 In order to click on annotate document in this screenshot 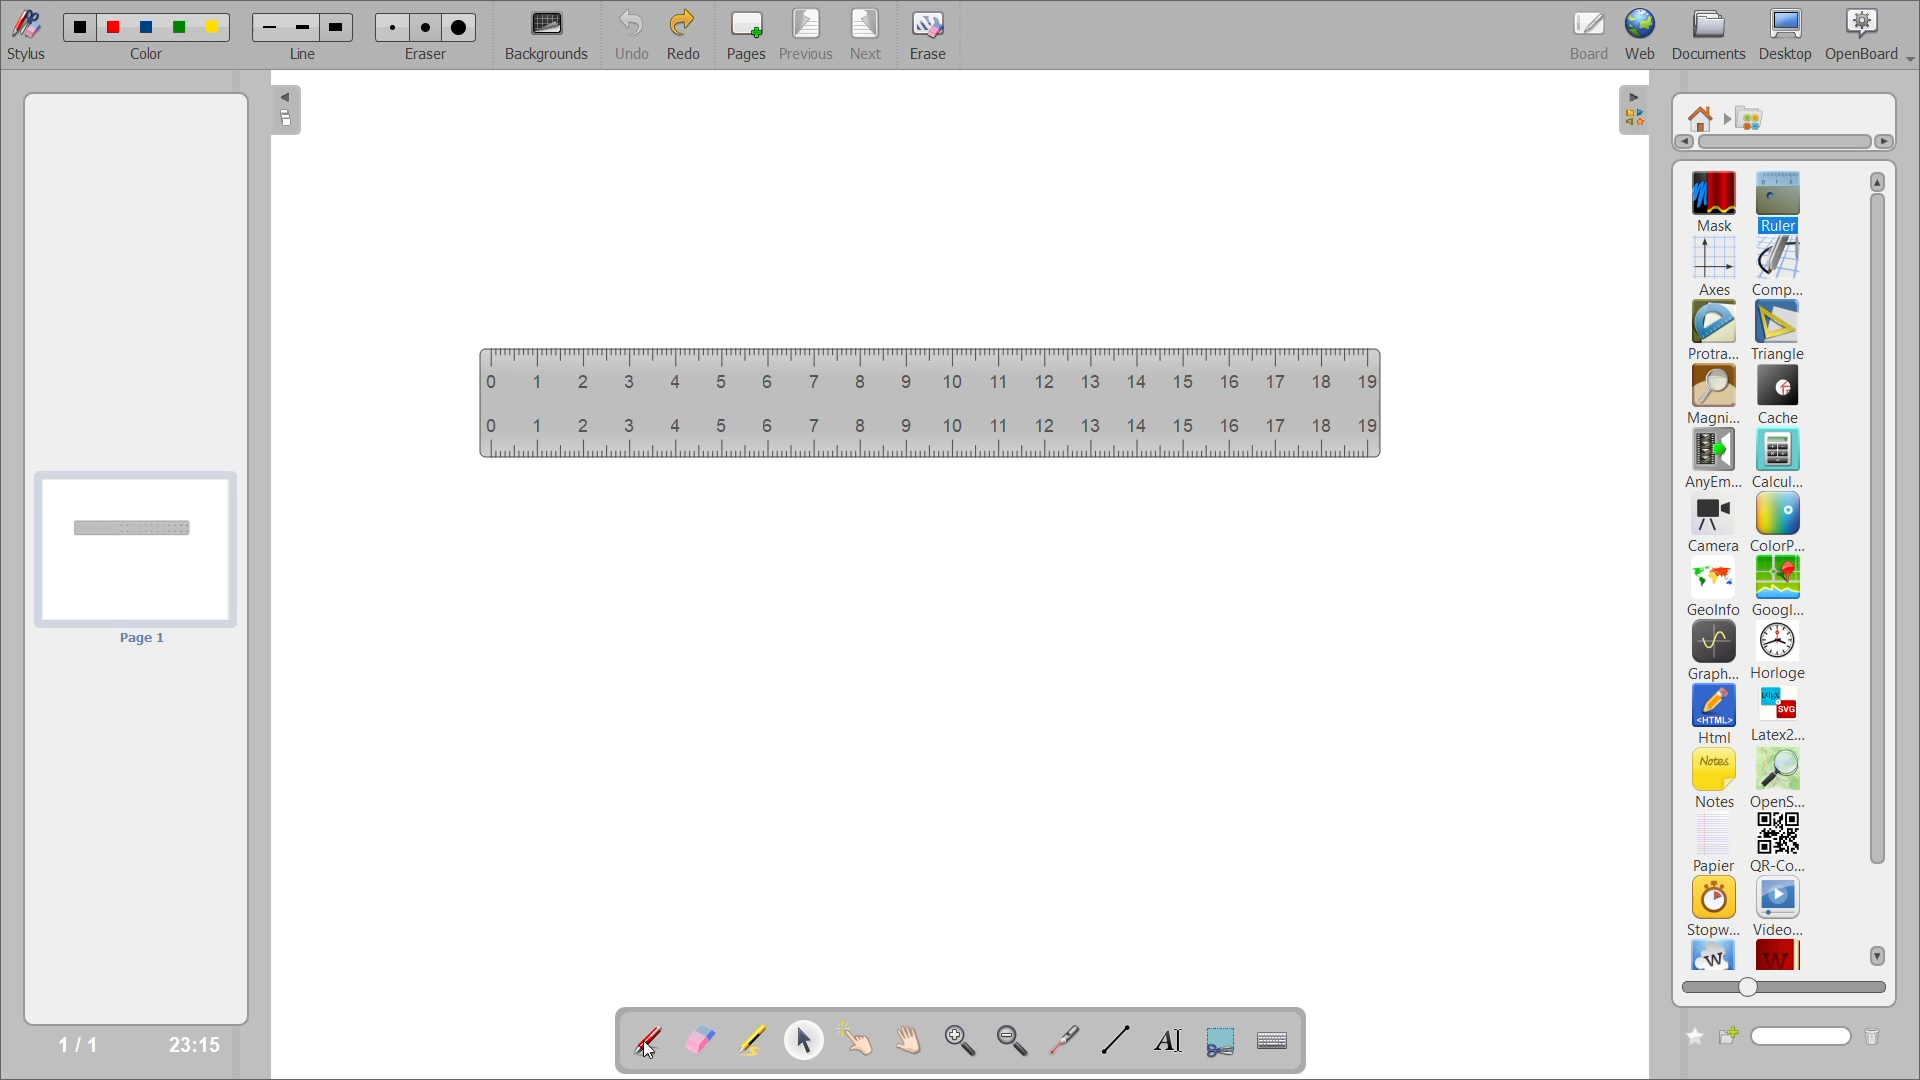, I will do `click(642, 1040)`.